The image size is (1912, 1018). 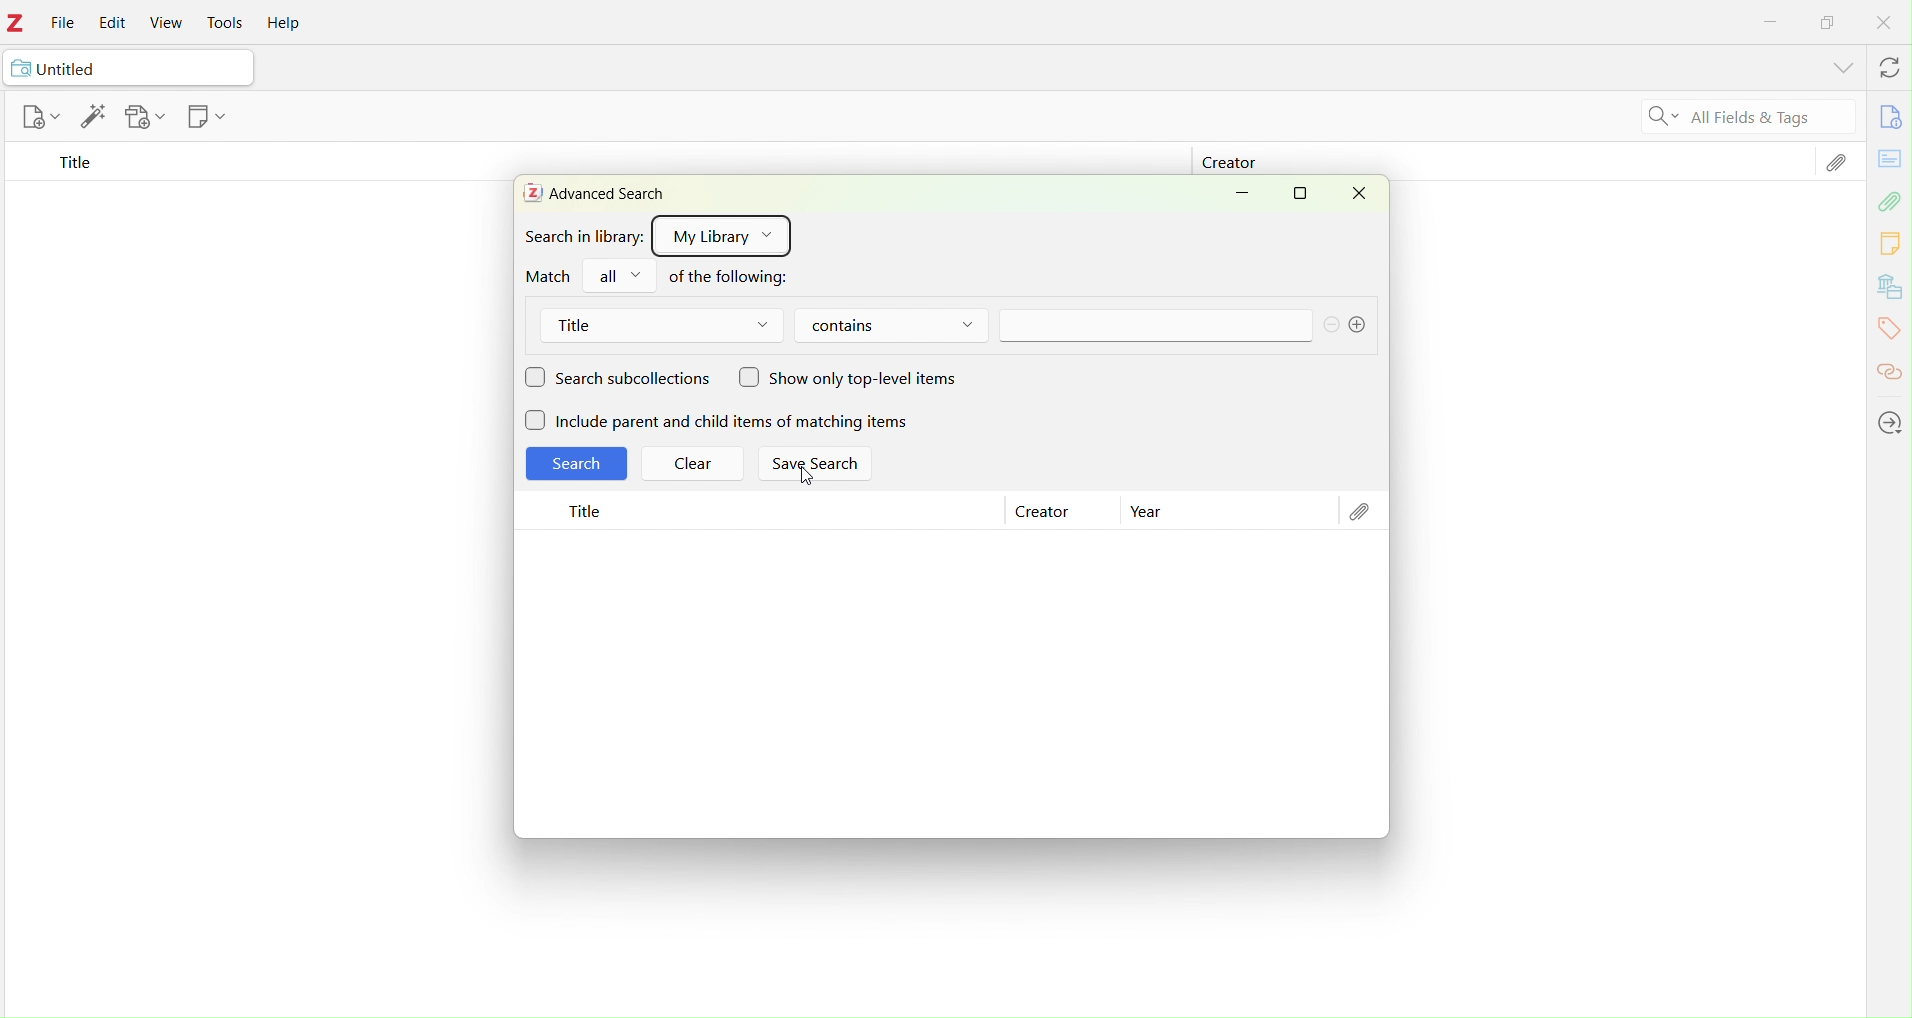 What do you see at coordinates (1884, 70) in the screenshot?
I see `Refresh` at bounding box center [1884, 70].